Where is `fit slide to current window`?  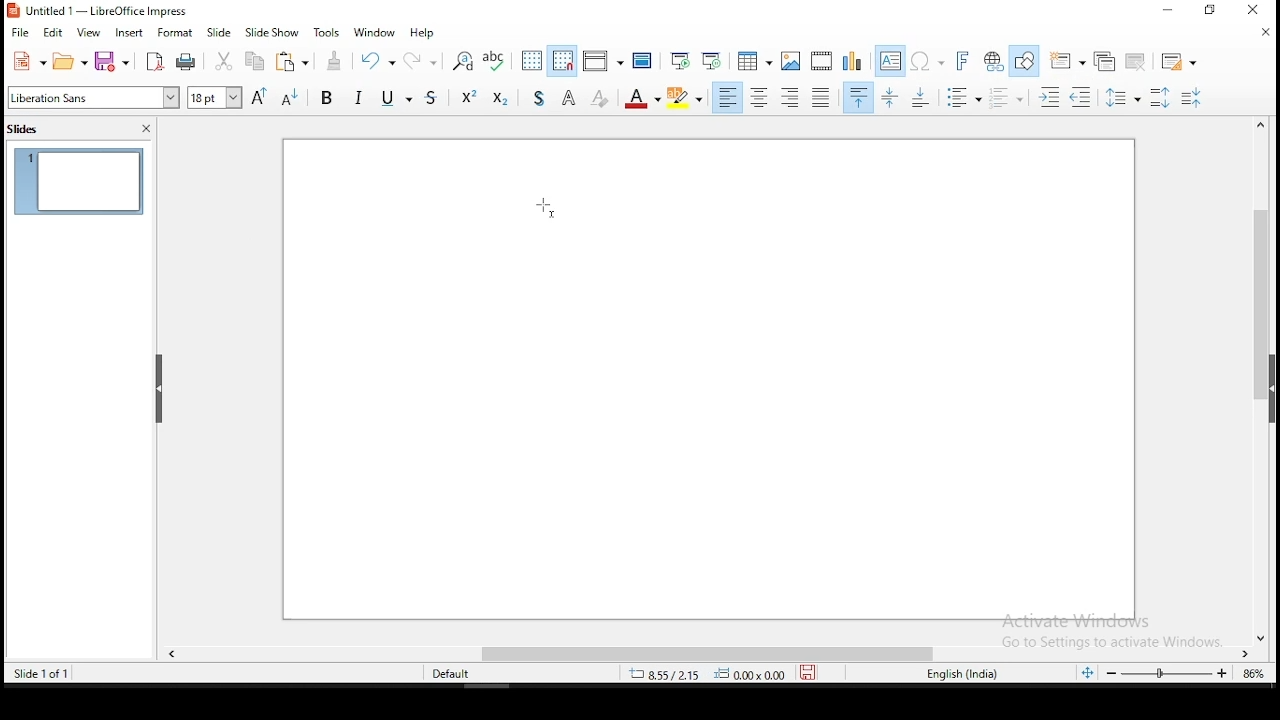 fit slide to current window is located at coordinates (1087, 668).